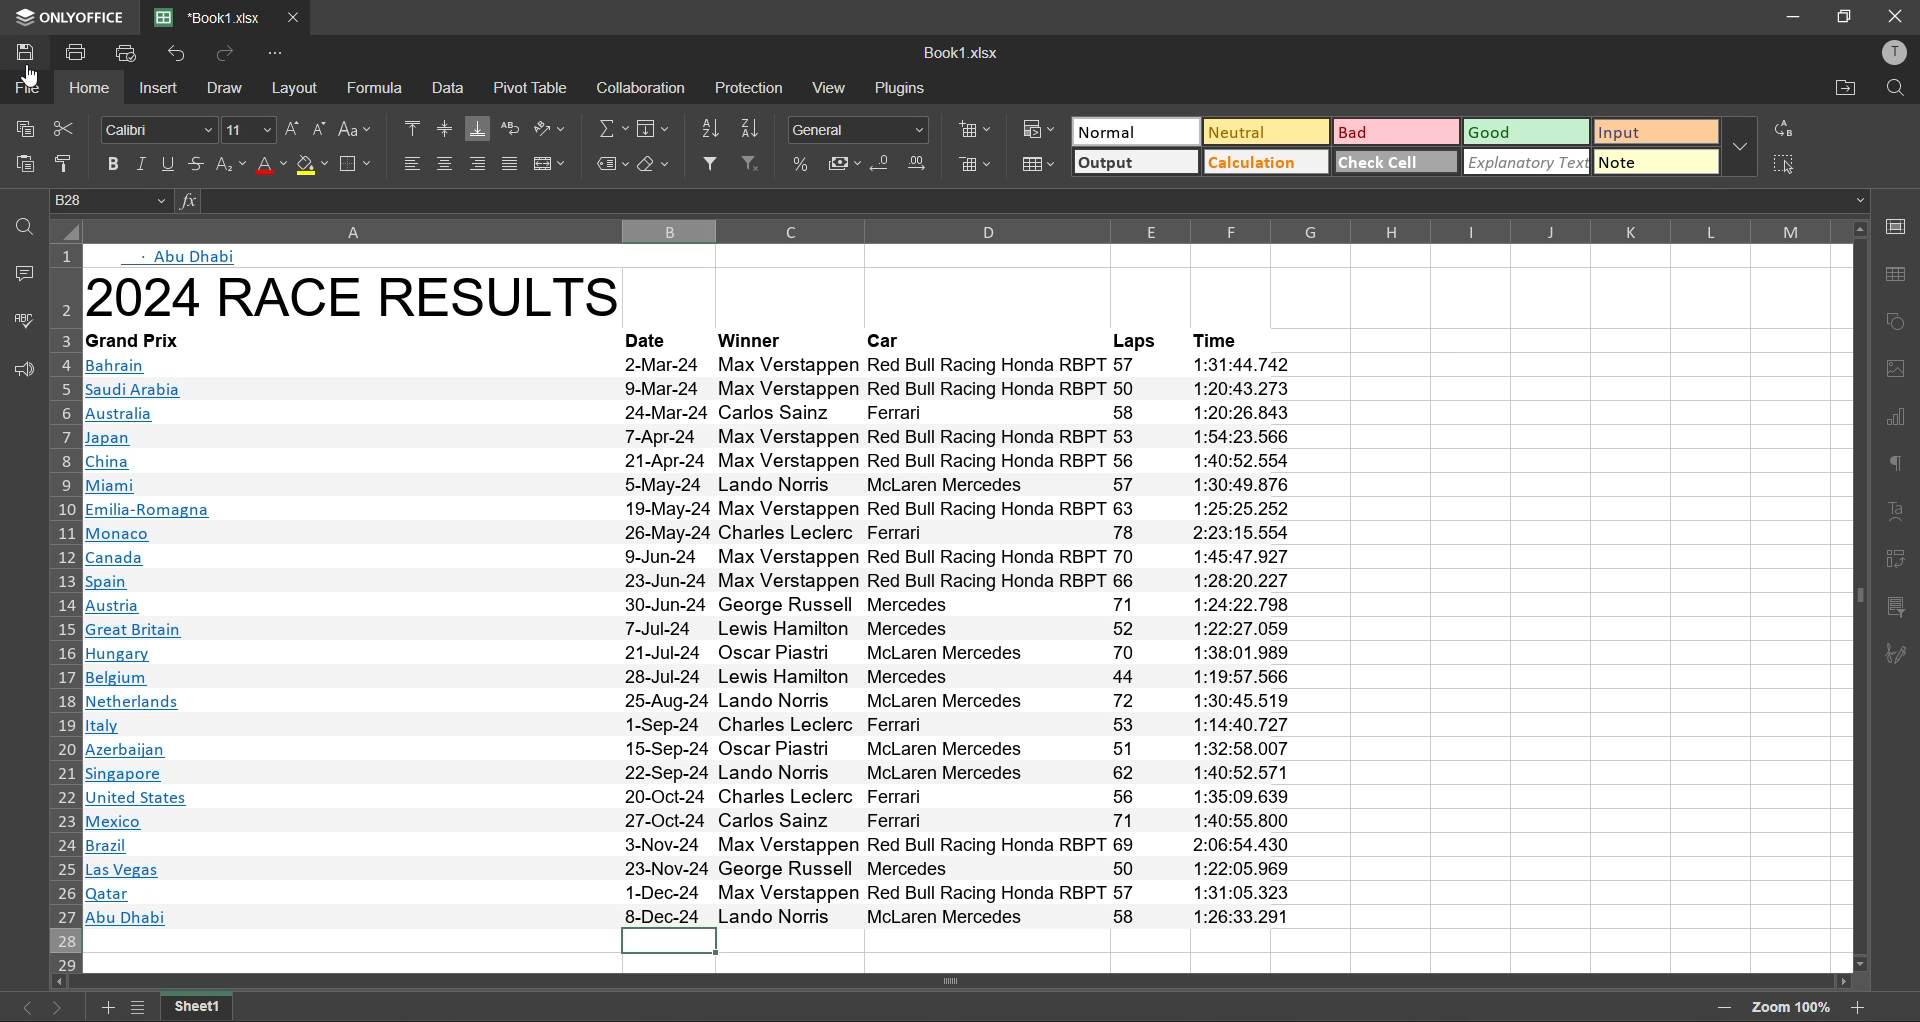 Image resolution: width=1920 pixels, height=1022 pixels. What do you see at coordinates (1897, 15) in the screenshot?
I see `close` at bounding box center [1897, 15].